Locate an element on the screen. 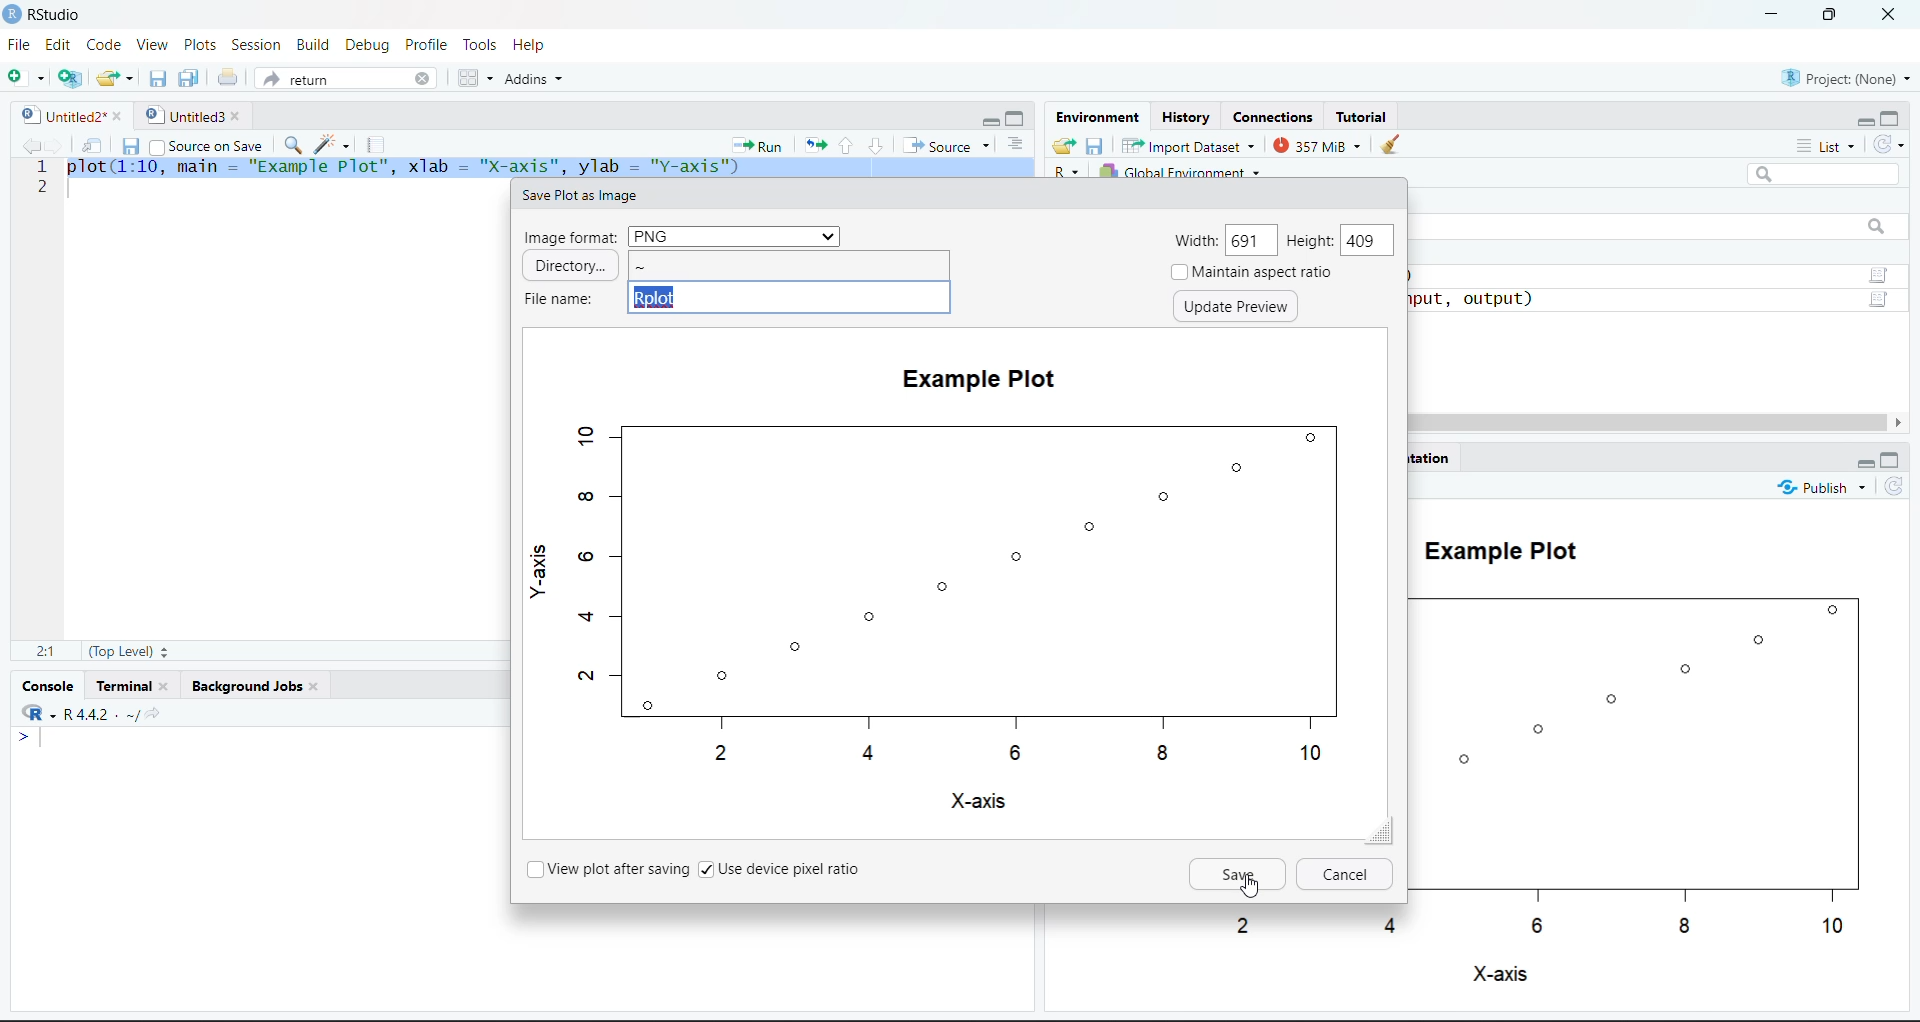  X-axis is located at coordinates (1499, 975).